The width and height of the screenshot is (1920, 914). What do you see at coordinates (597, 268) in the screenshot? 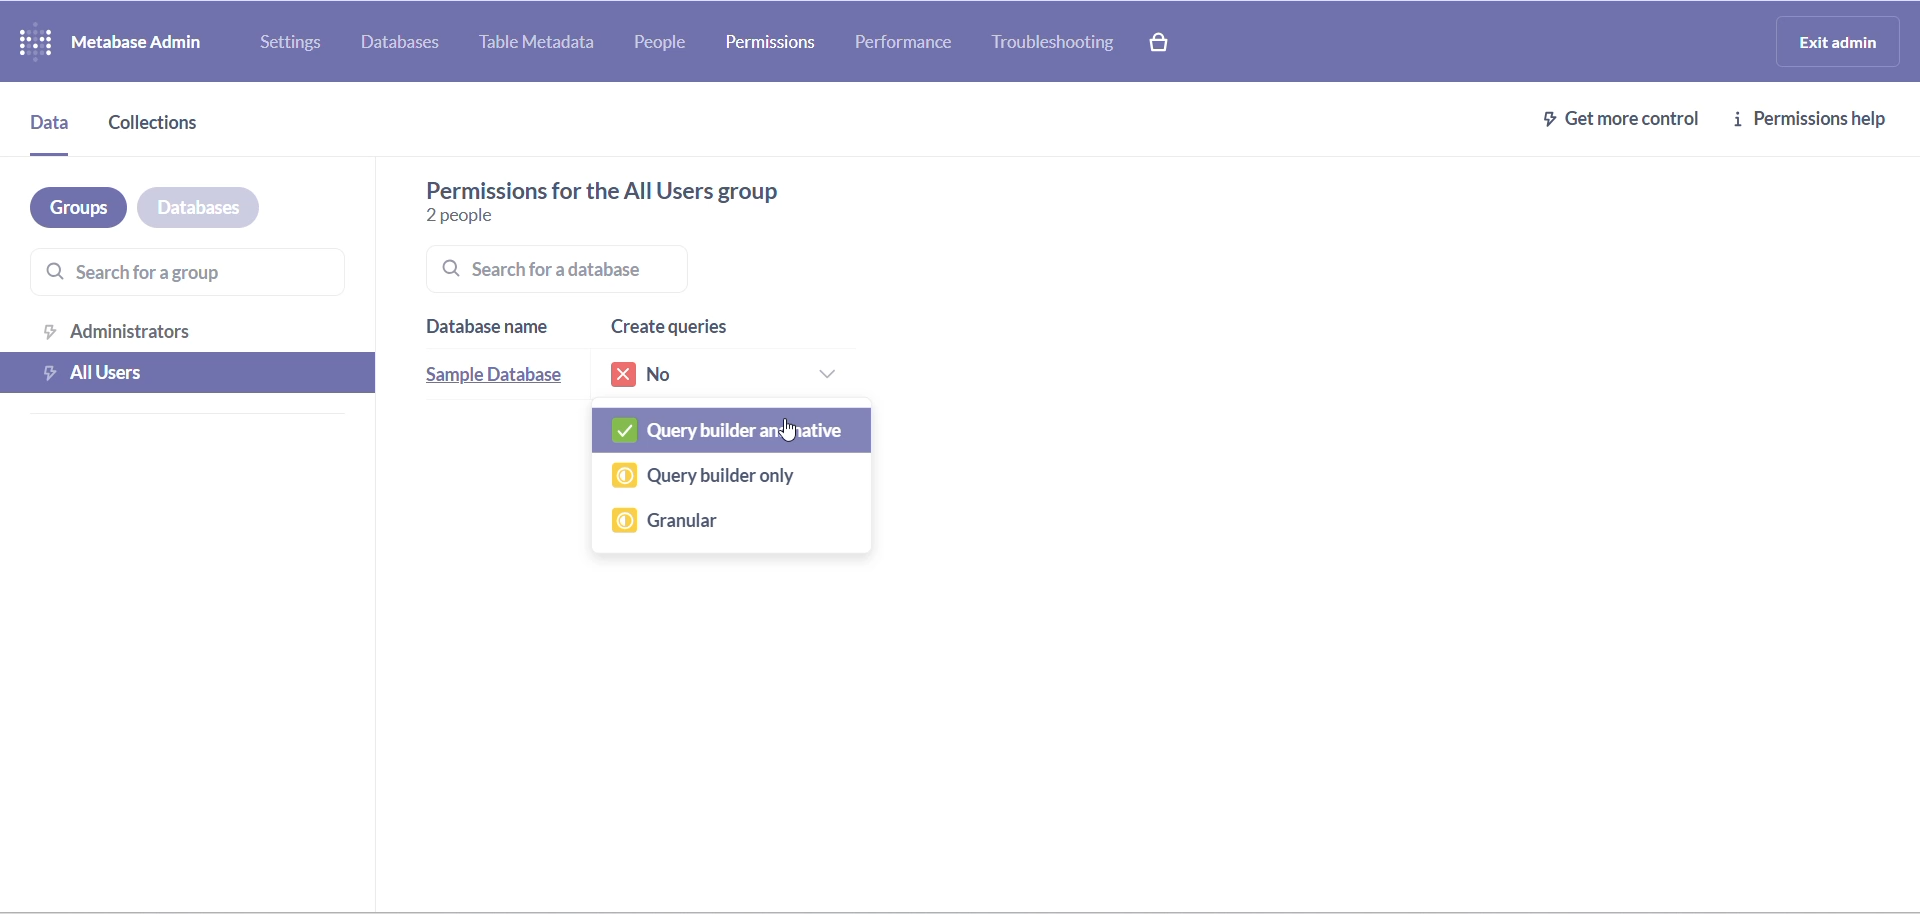
I see `searchbar` at bounding box center [597, 268].